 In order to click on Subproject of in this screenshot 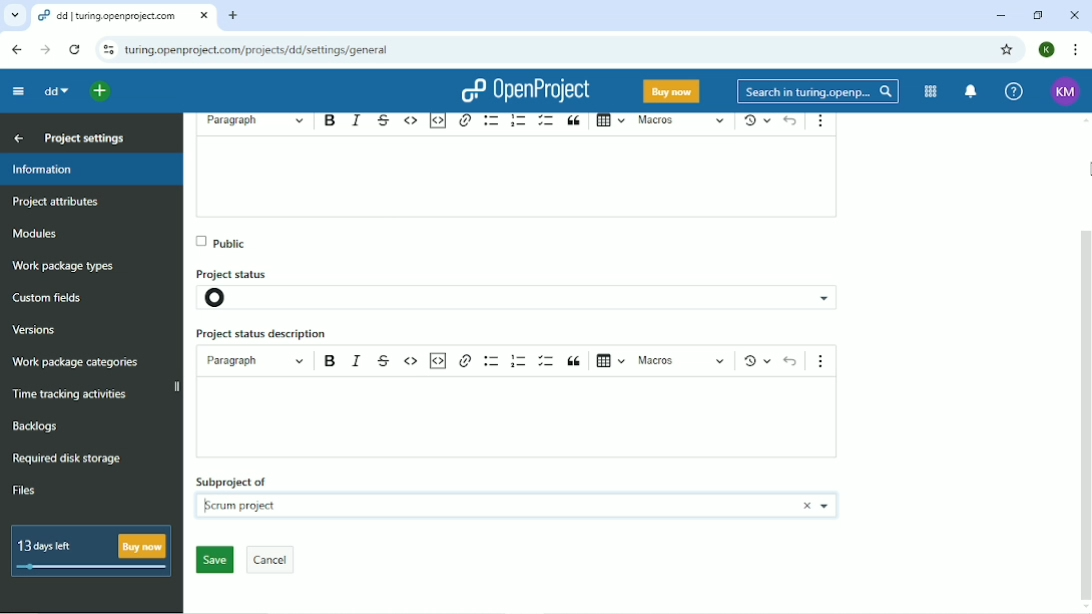, I will do `click(232, 481)`.